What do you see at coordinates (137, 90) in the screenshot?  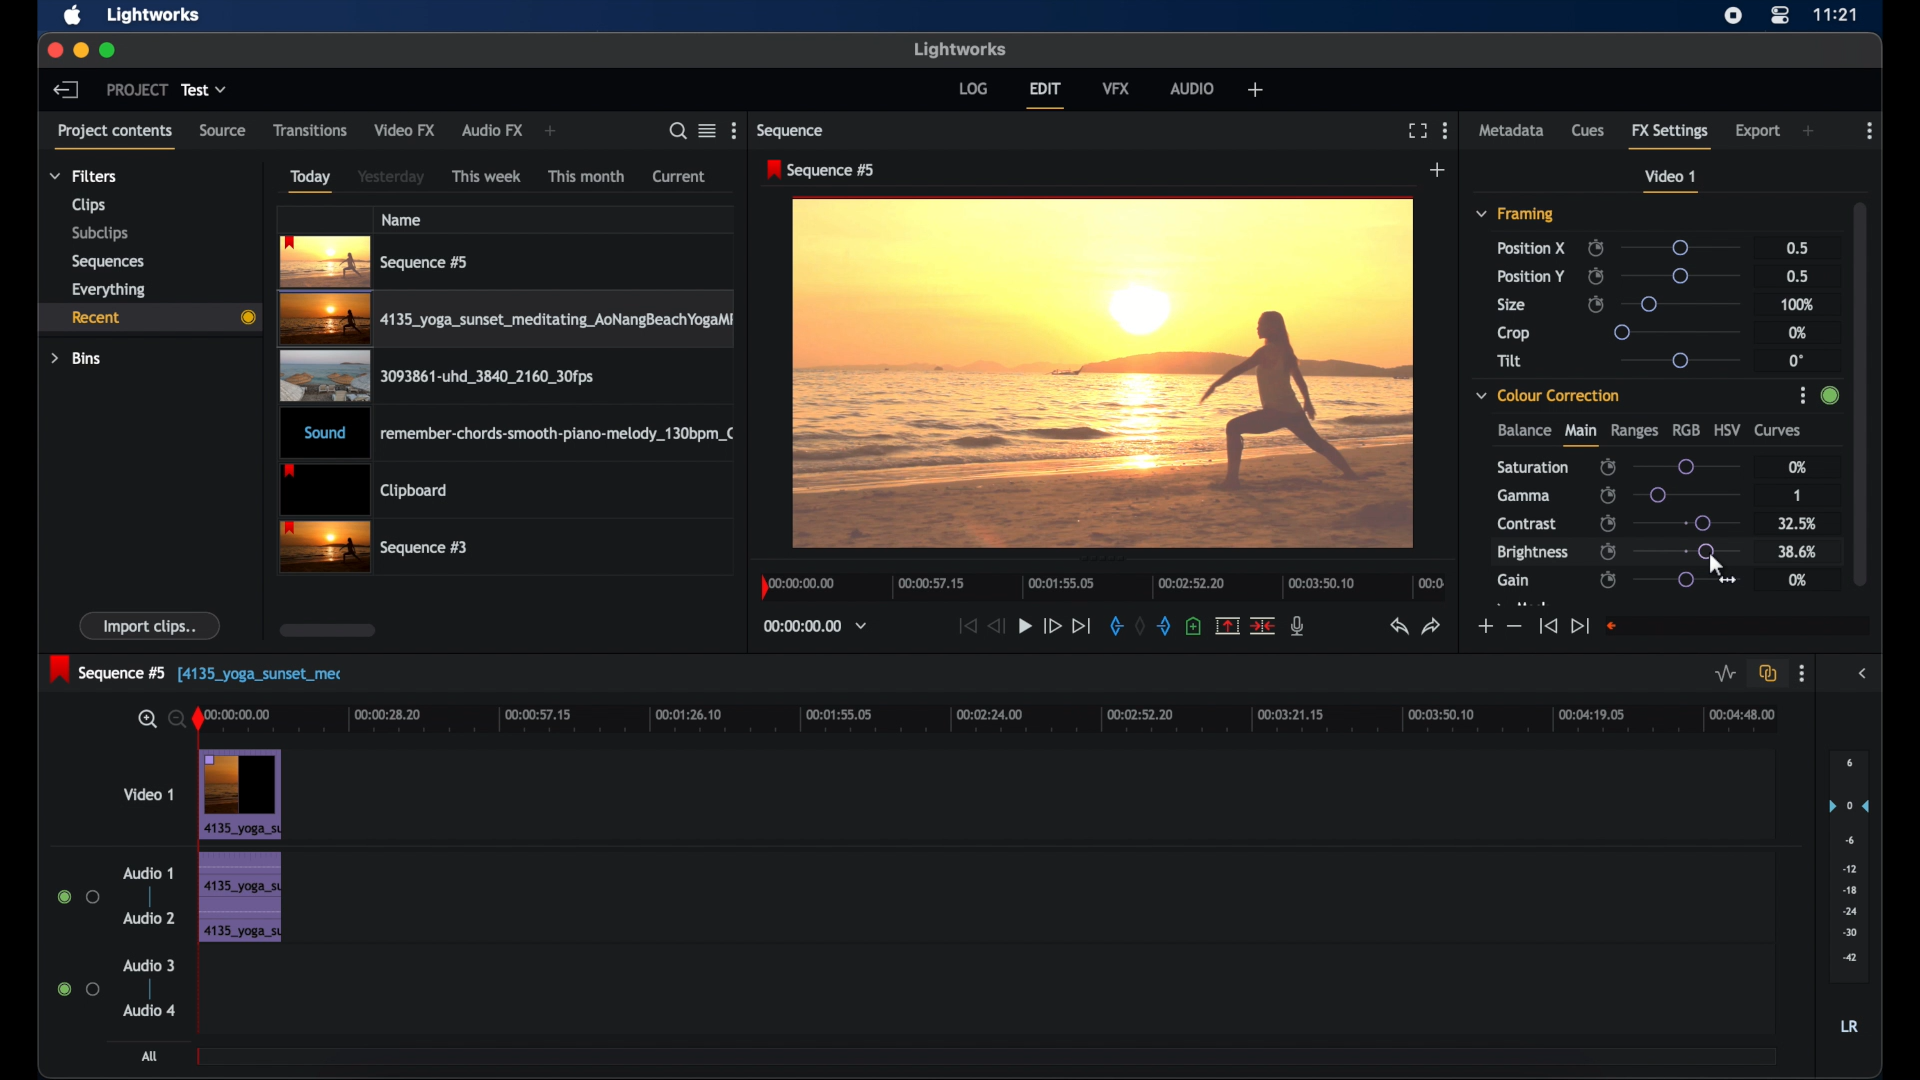 I see `project` at bounding box center [137, 90].